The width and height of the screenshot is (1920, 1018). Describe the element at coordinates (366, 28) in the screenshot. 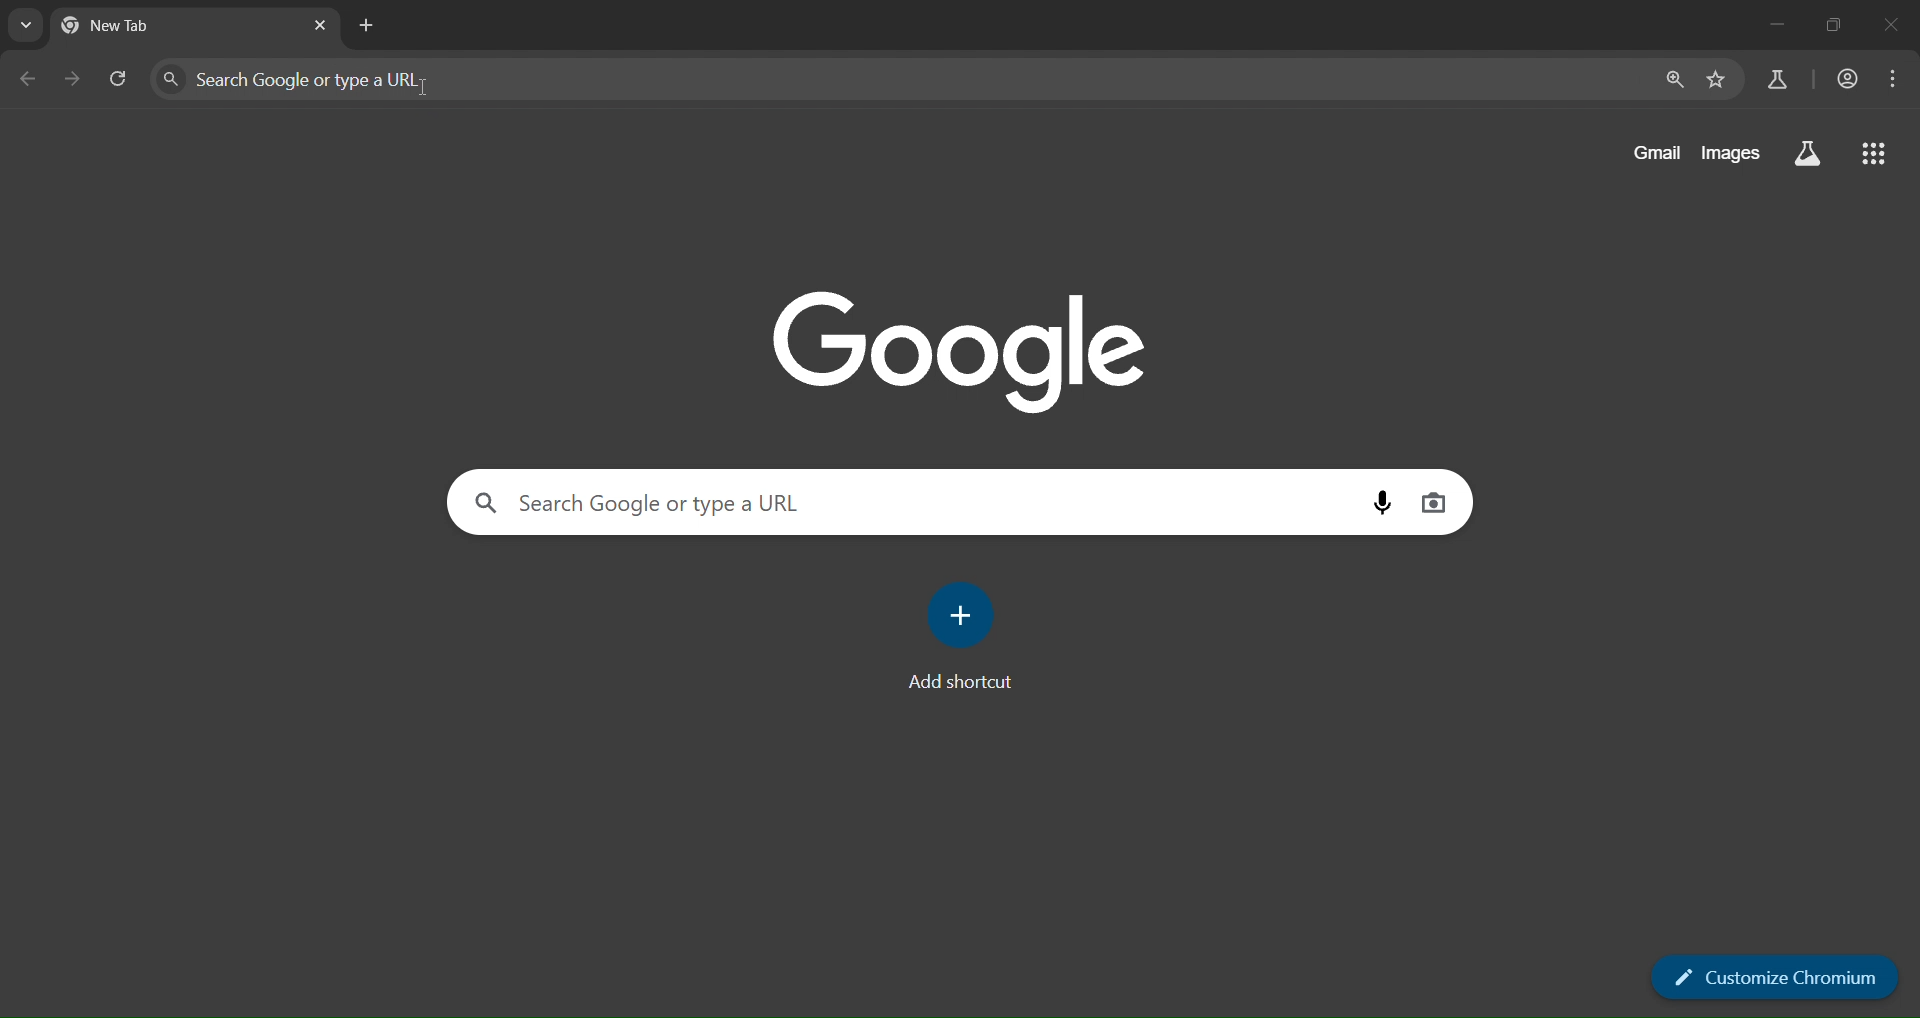

I see `new tab` at that location.